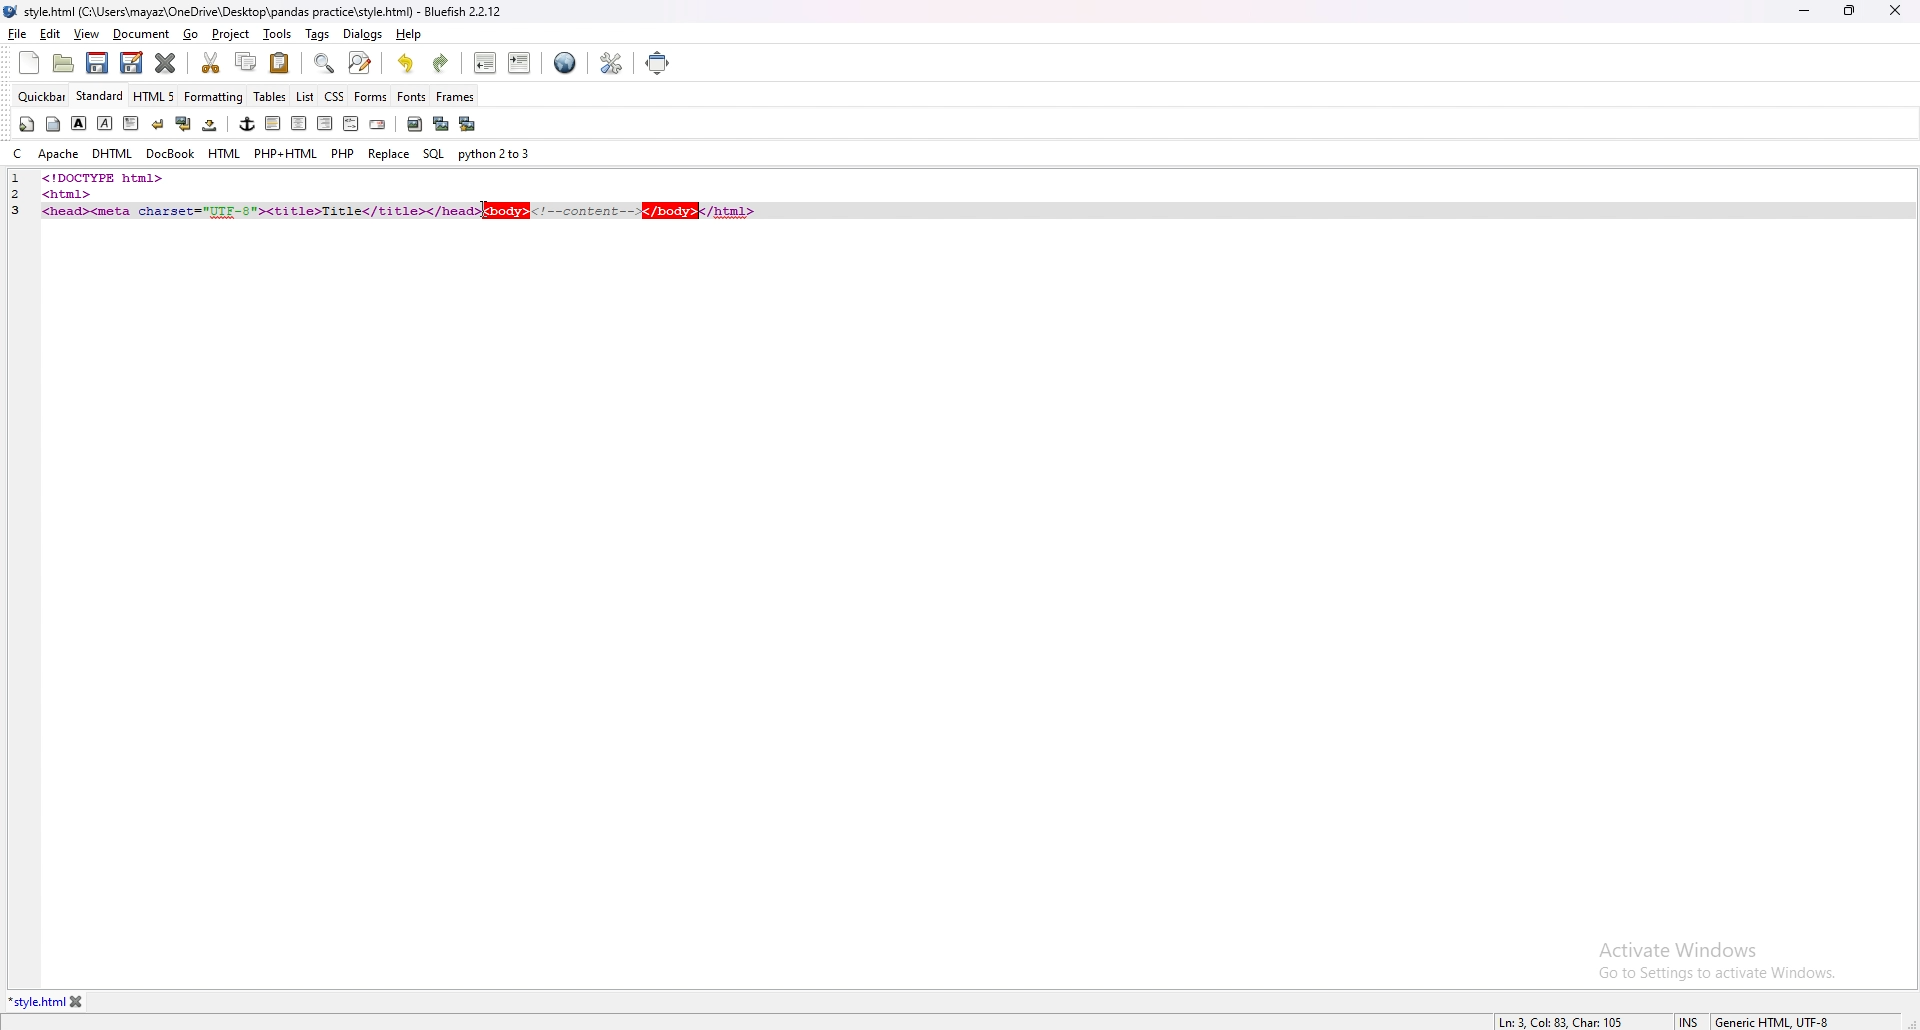  I want to click on non breaking space, so click(211, 124).